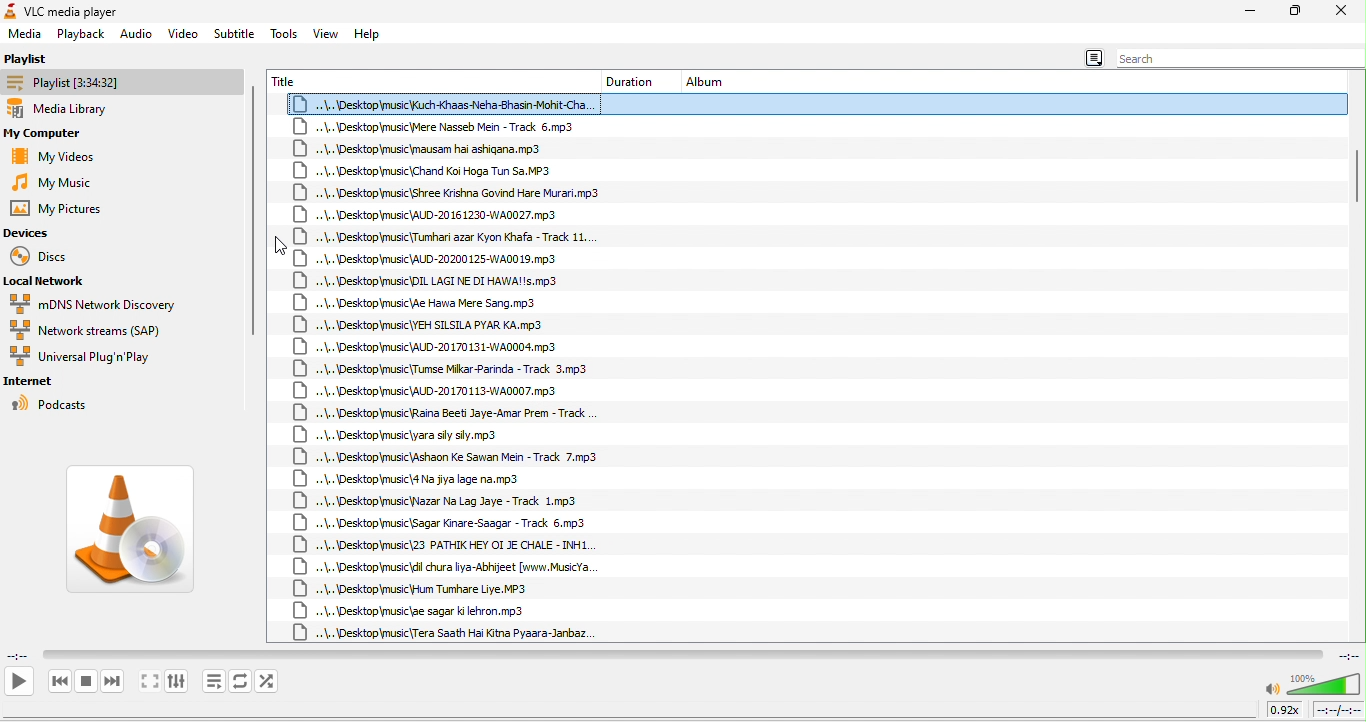  Describe the element at coordinates (288, 80) in the screenshot. I see `title` at that location.